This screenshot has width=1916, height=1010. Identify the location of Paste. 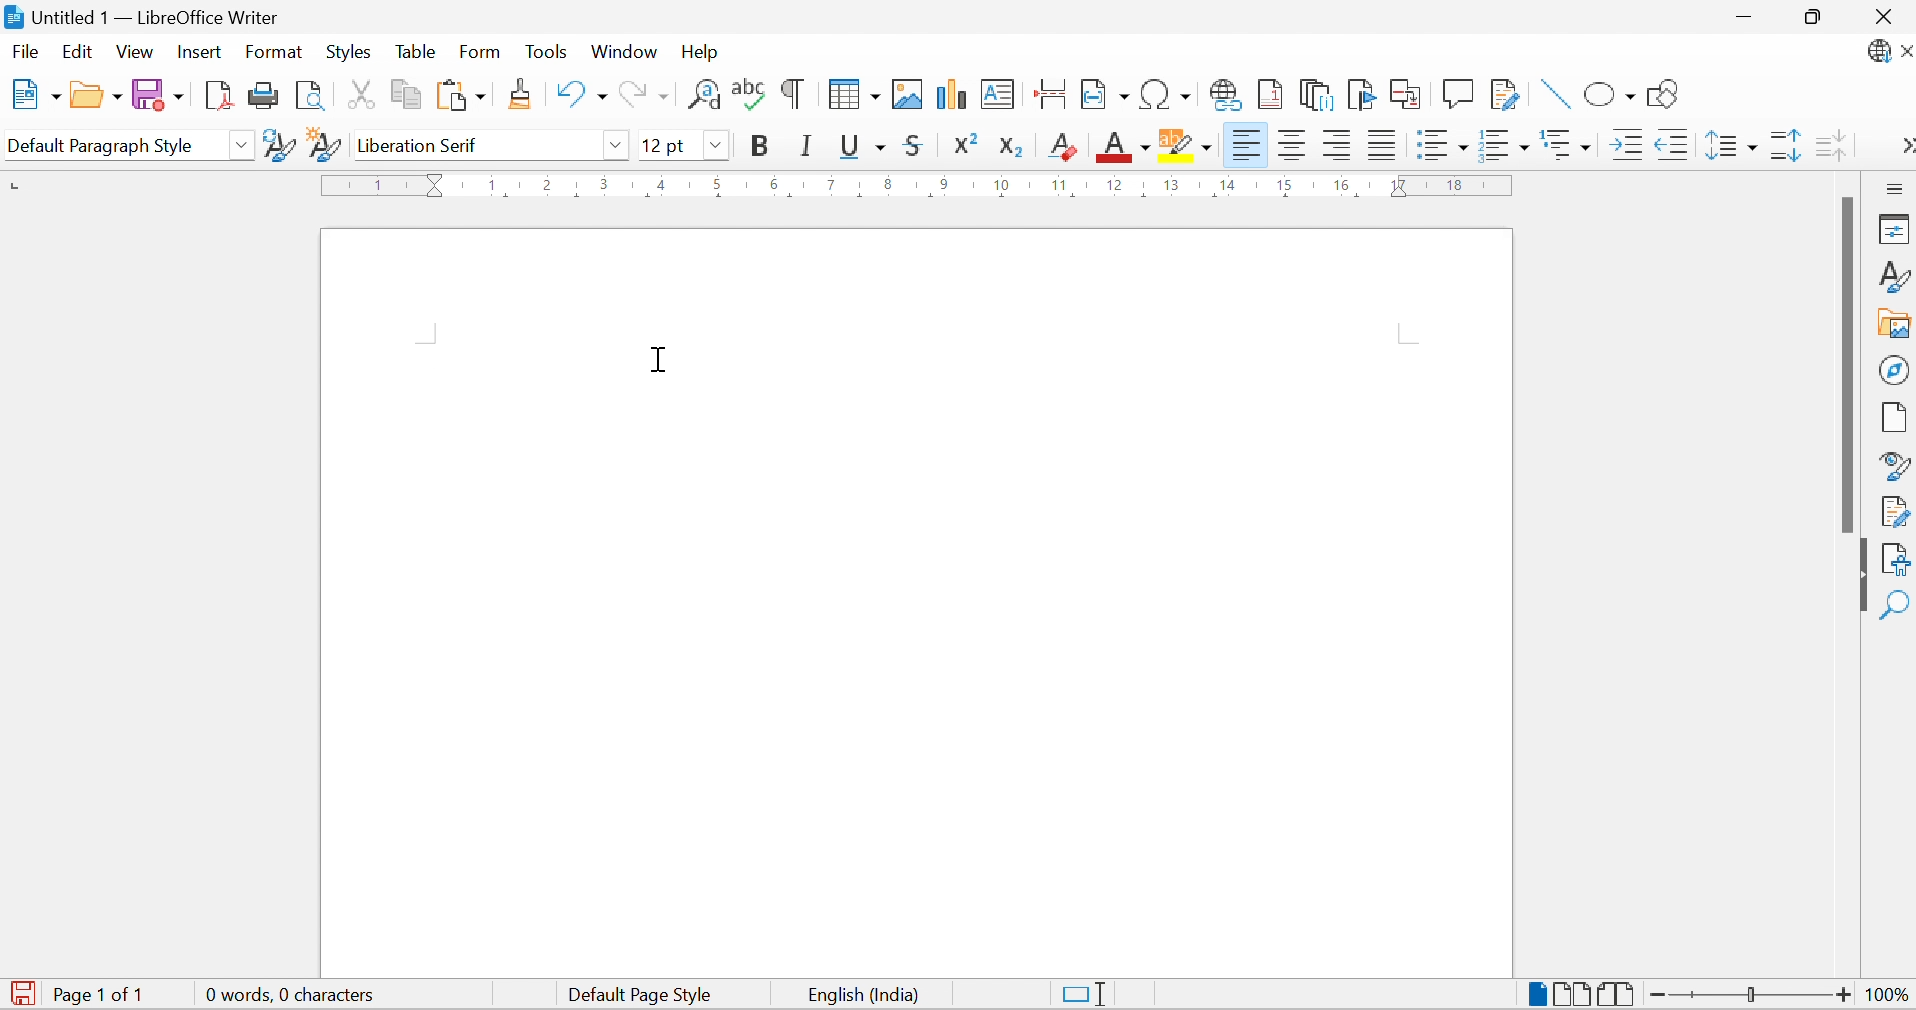
(460, 95).